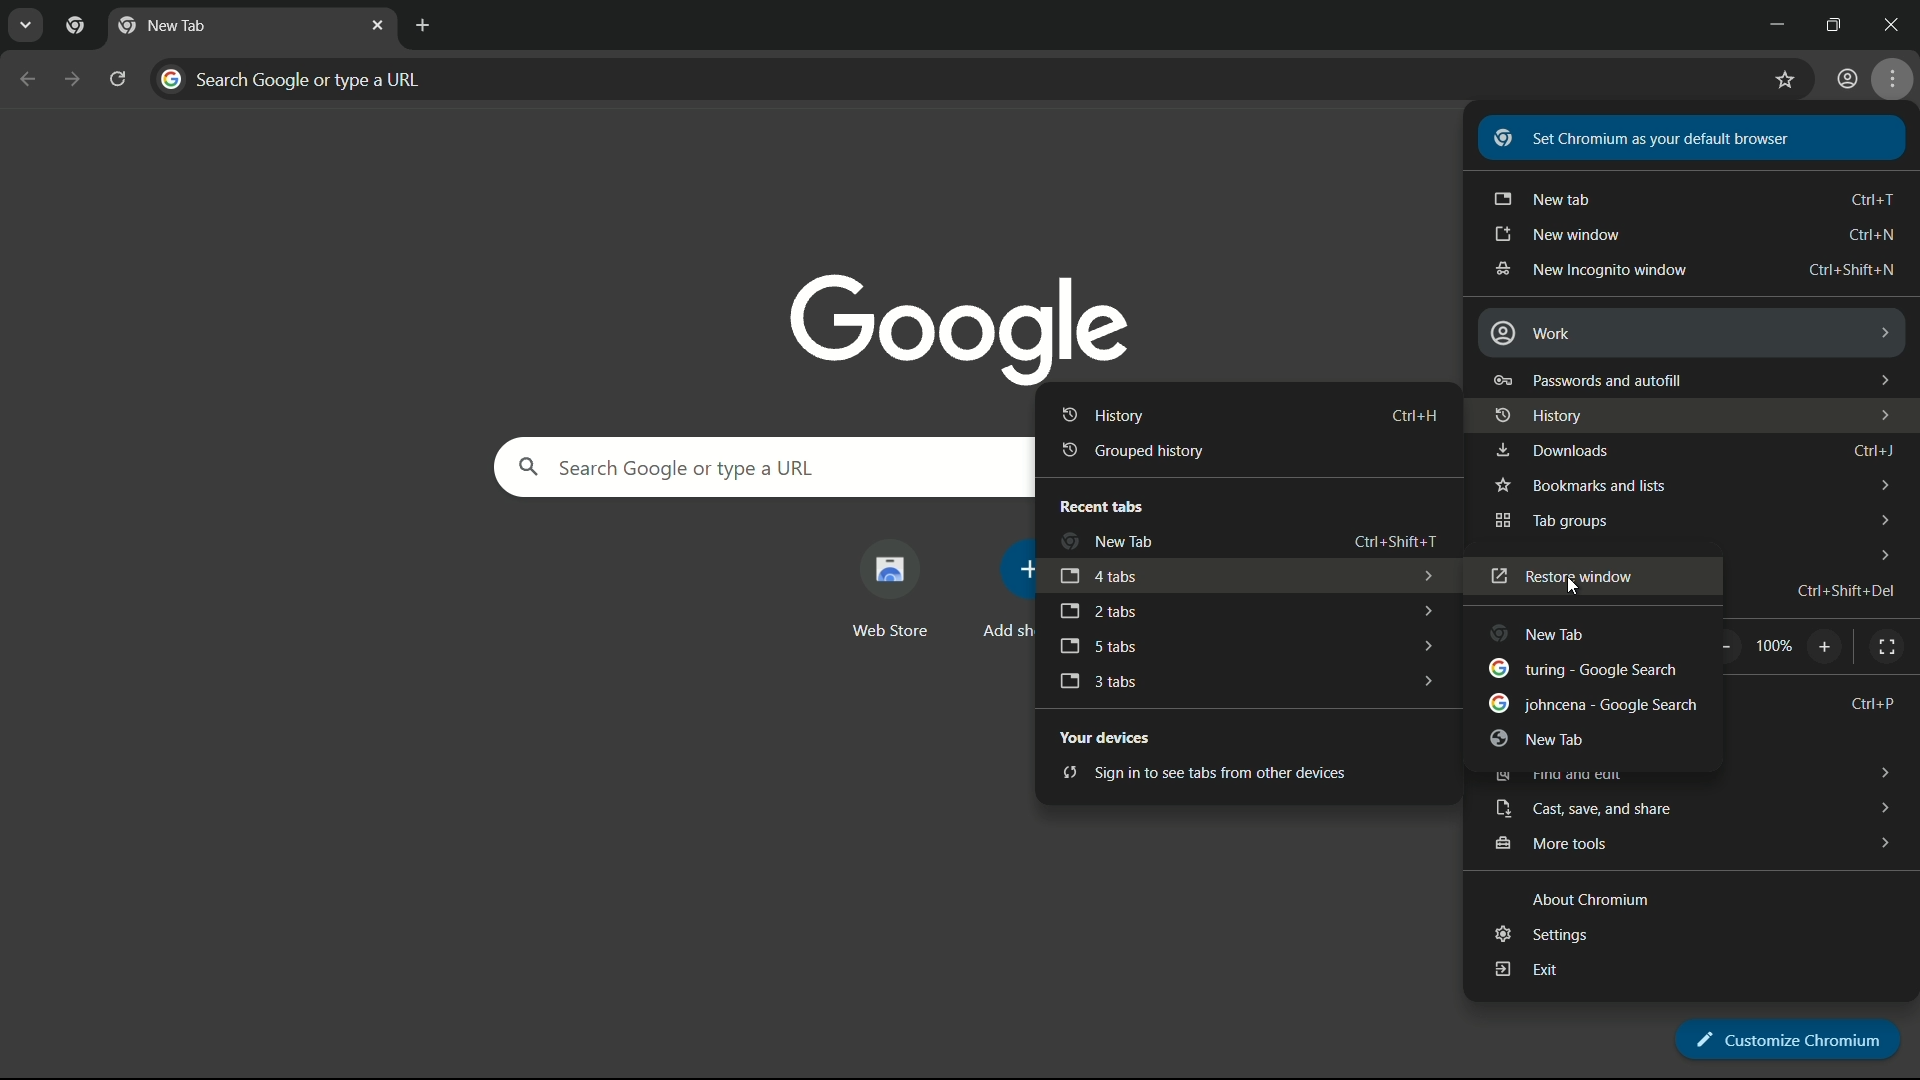 The height and width of the screenshot is (1080, 1920). I want to click on tab groups, so click(1549, 523).